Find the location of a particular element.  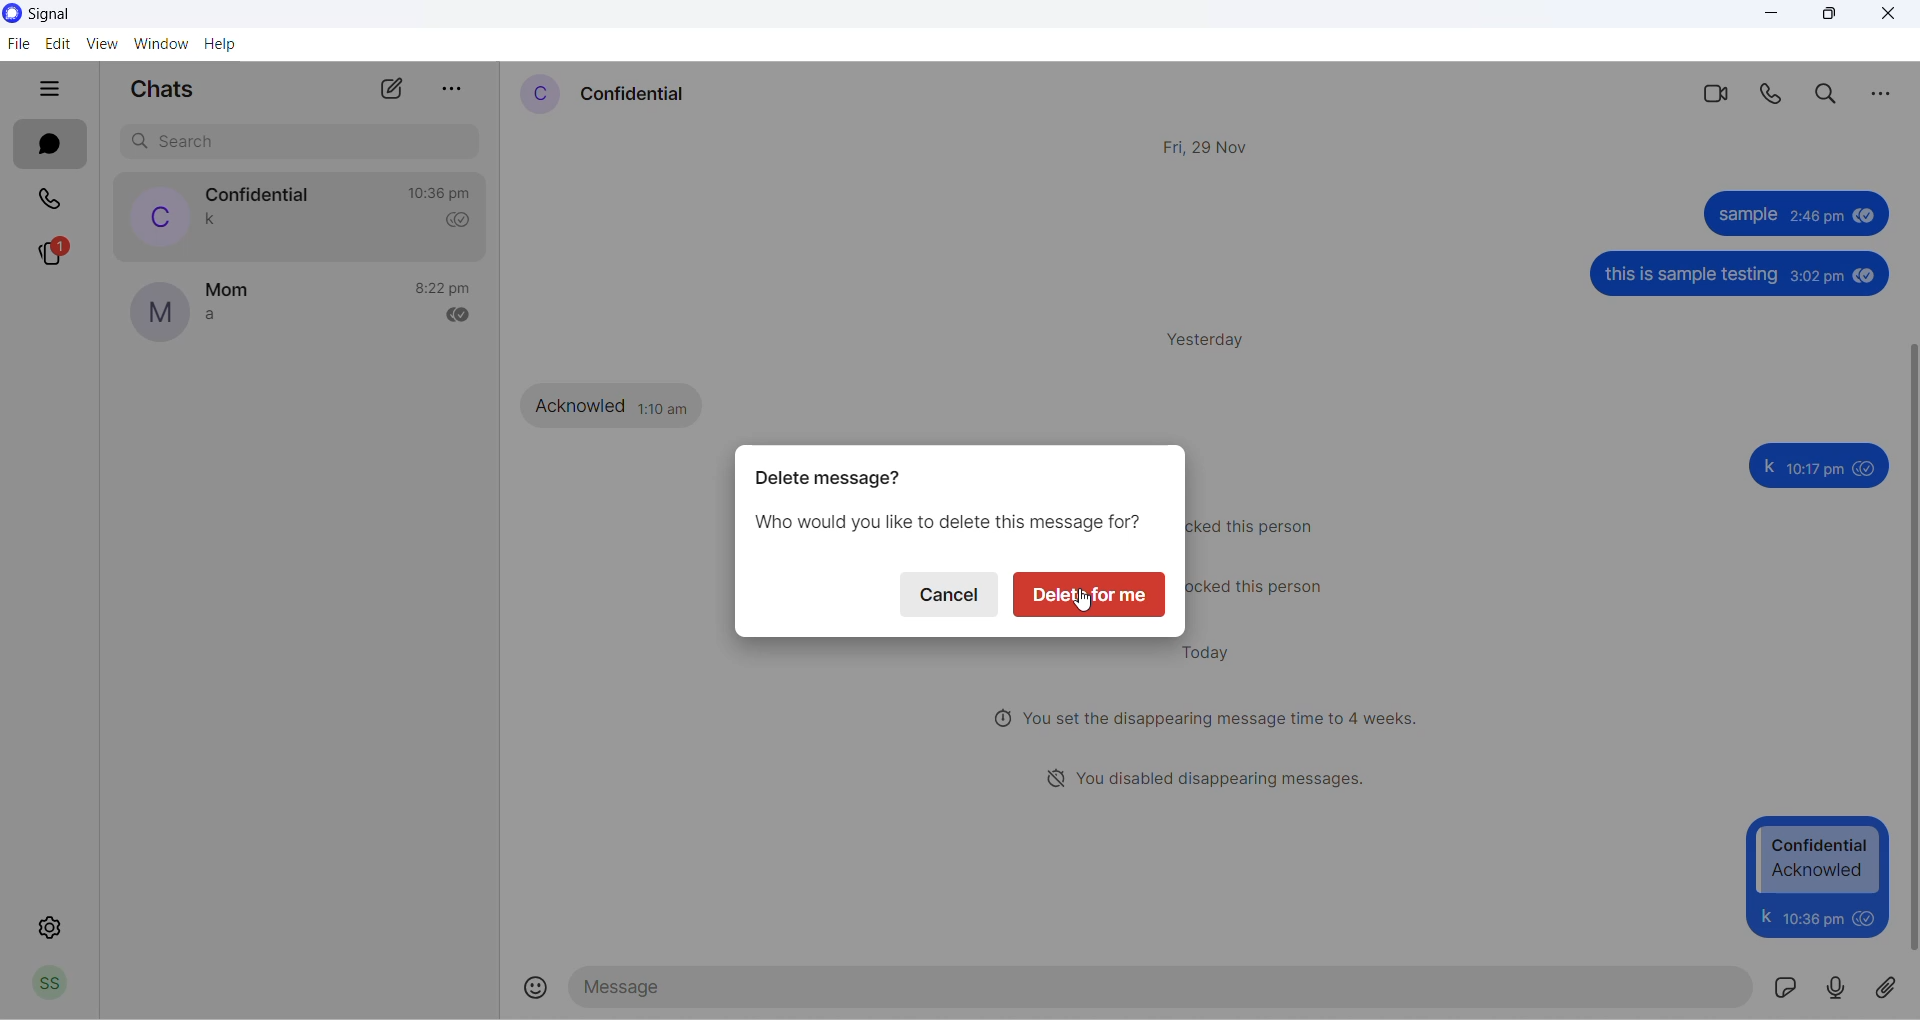

k is located at coordinates (1764, 916).